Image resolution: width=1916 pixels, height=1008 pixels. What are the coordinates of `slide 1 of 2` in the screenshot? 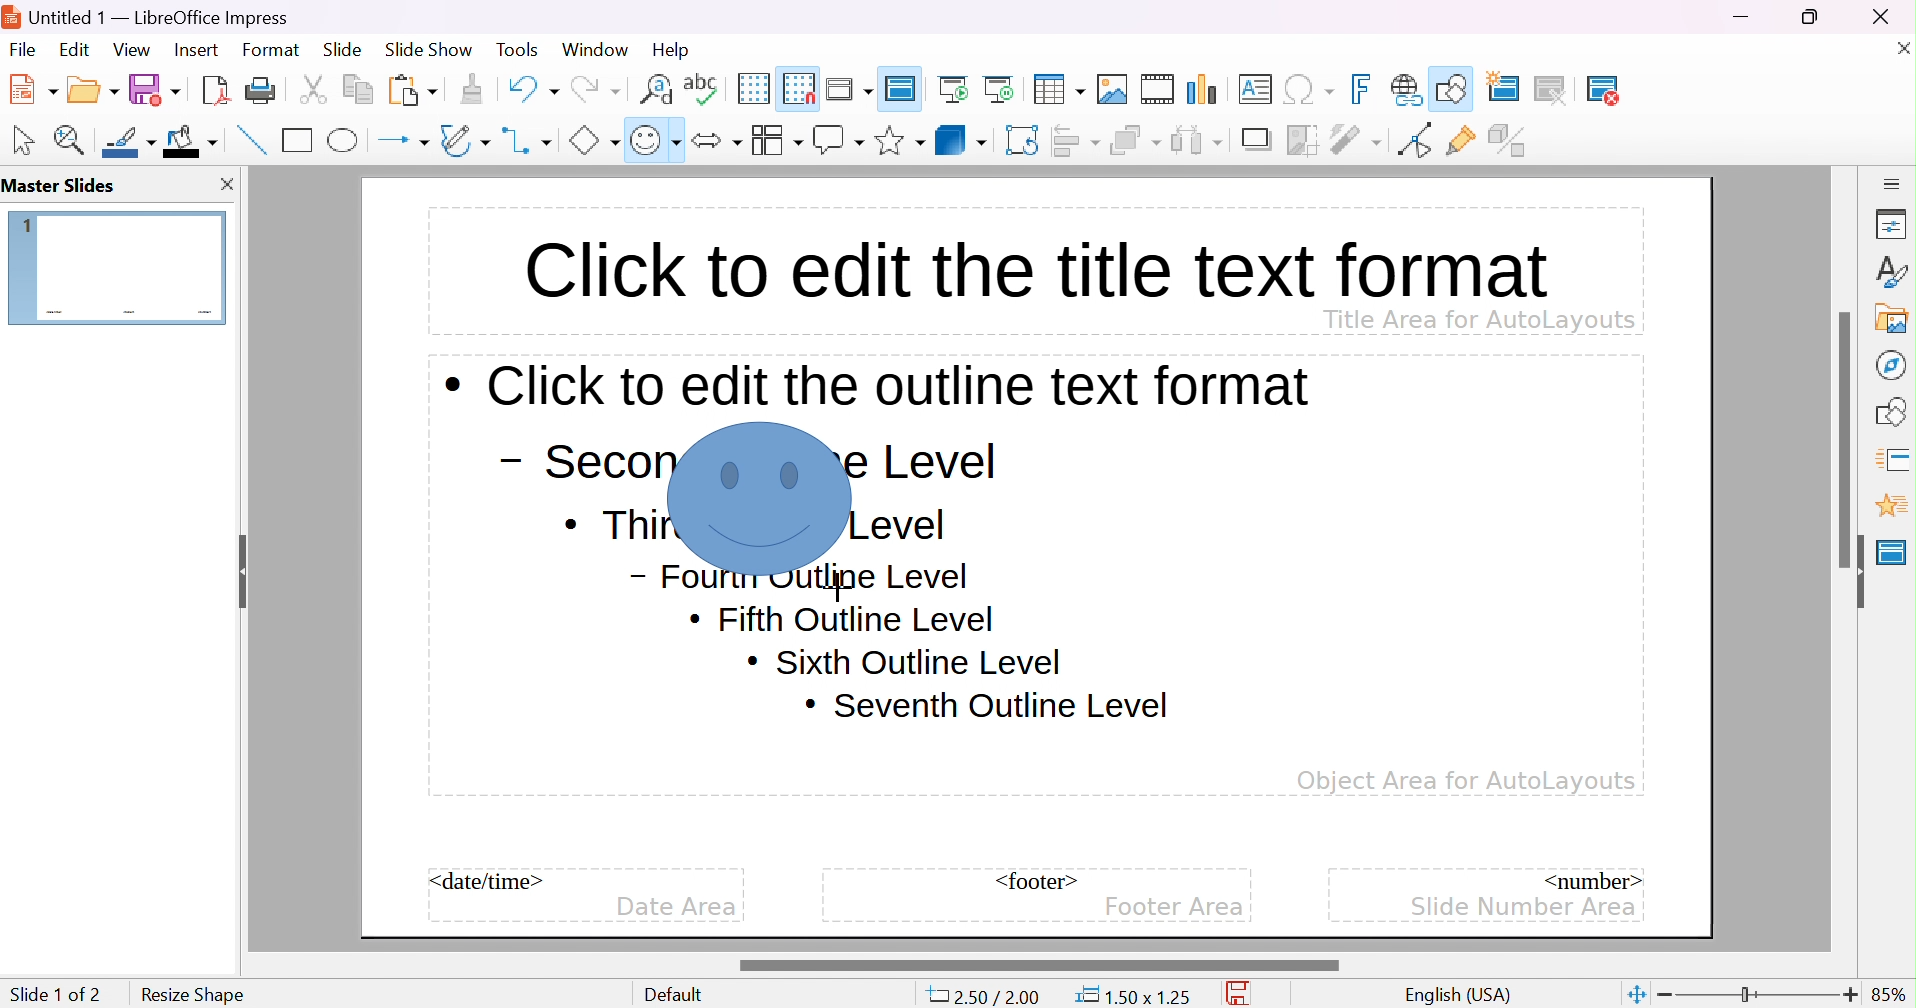 It's located at (55, 994).